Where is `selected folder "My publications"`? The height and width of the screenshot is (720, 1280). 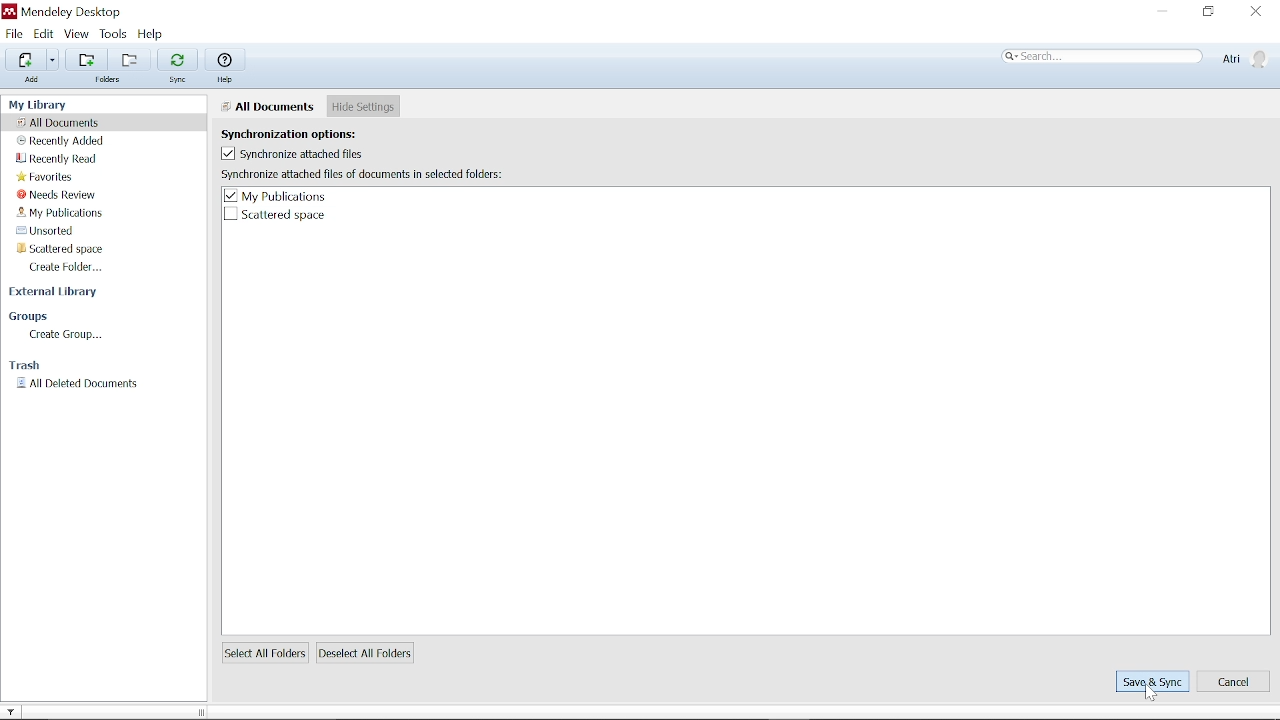 selected folder "My publications" is located at coordinates (280, 196).